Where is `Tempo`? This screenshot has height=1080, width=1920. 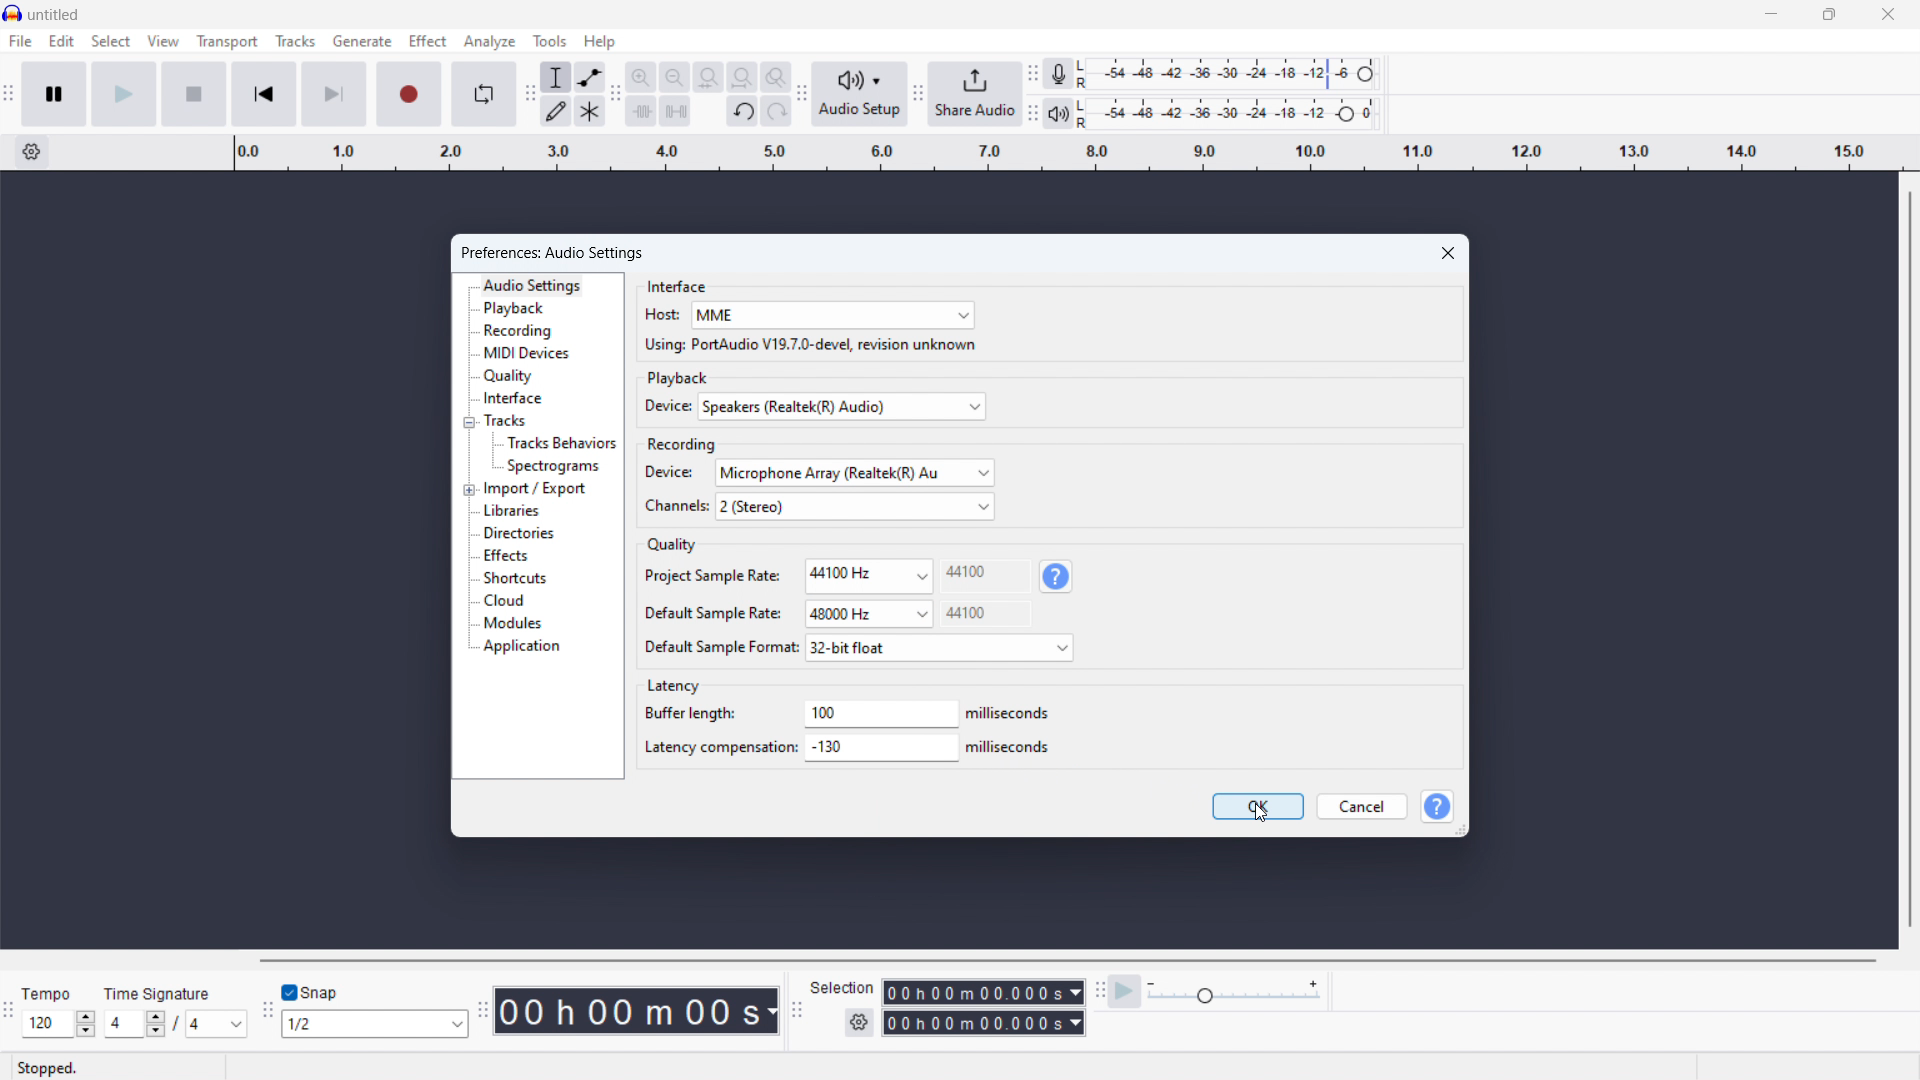 Tempo is located at coordinates (47, 994).